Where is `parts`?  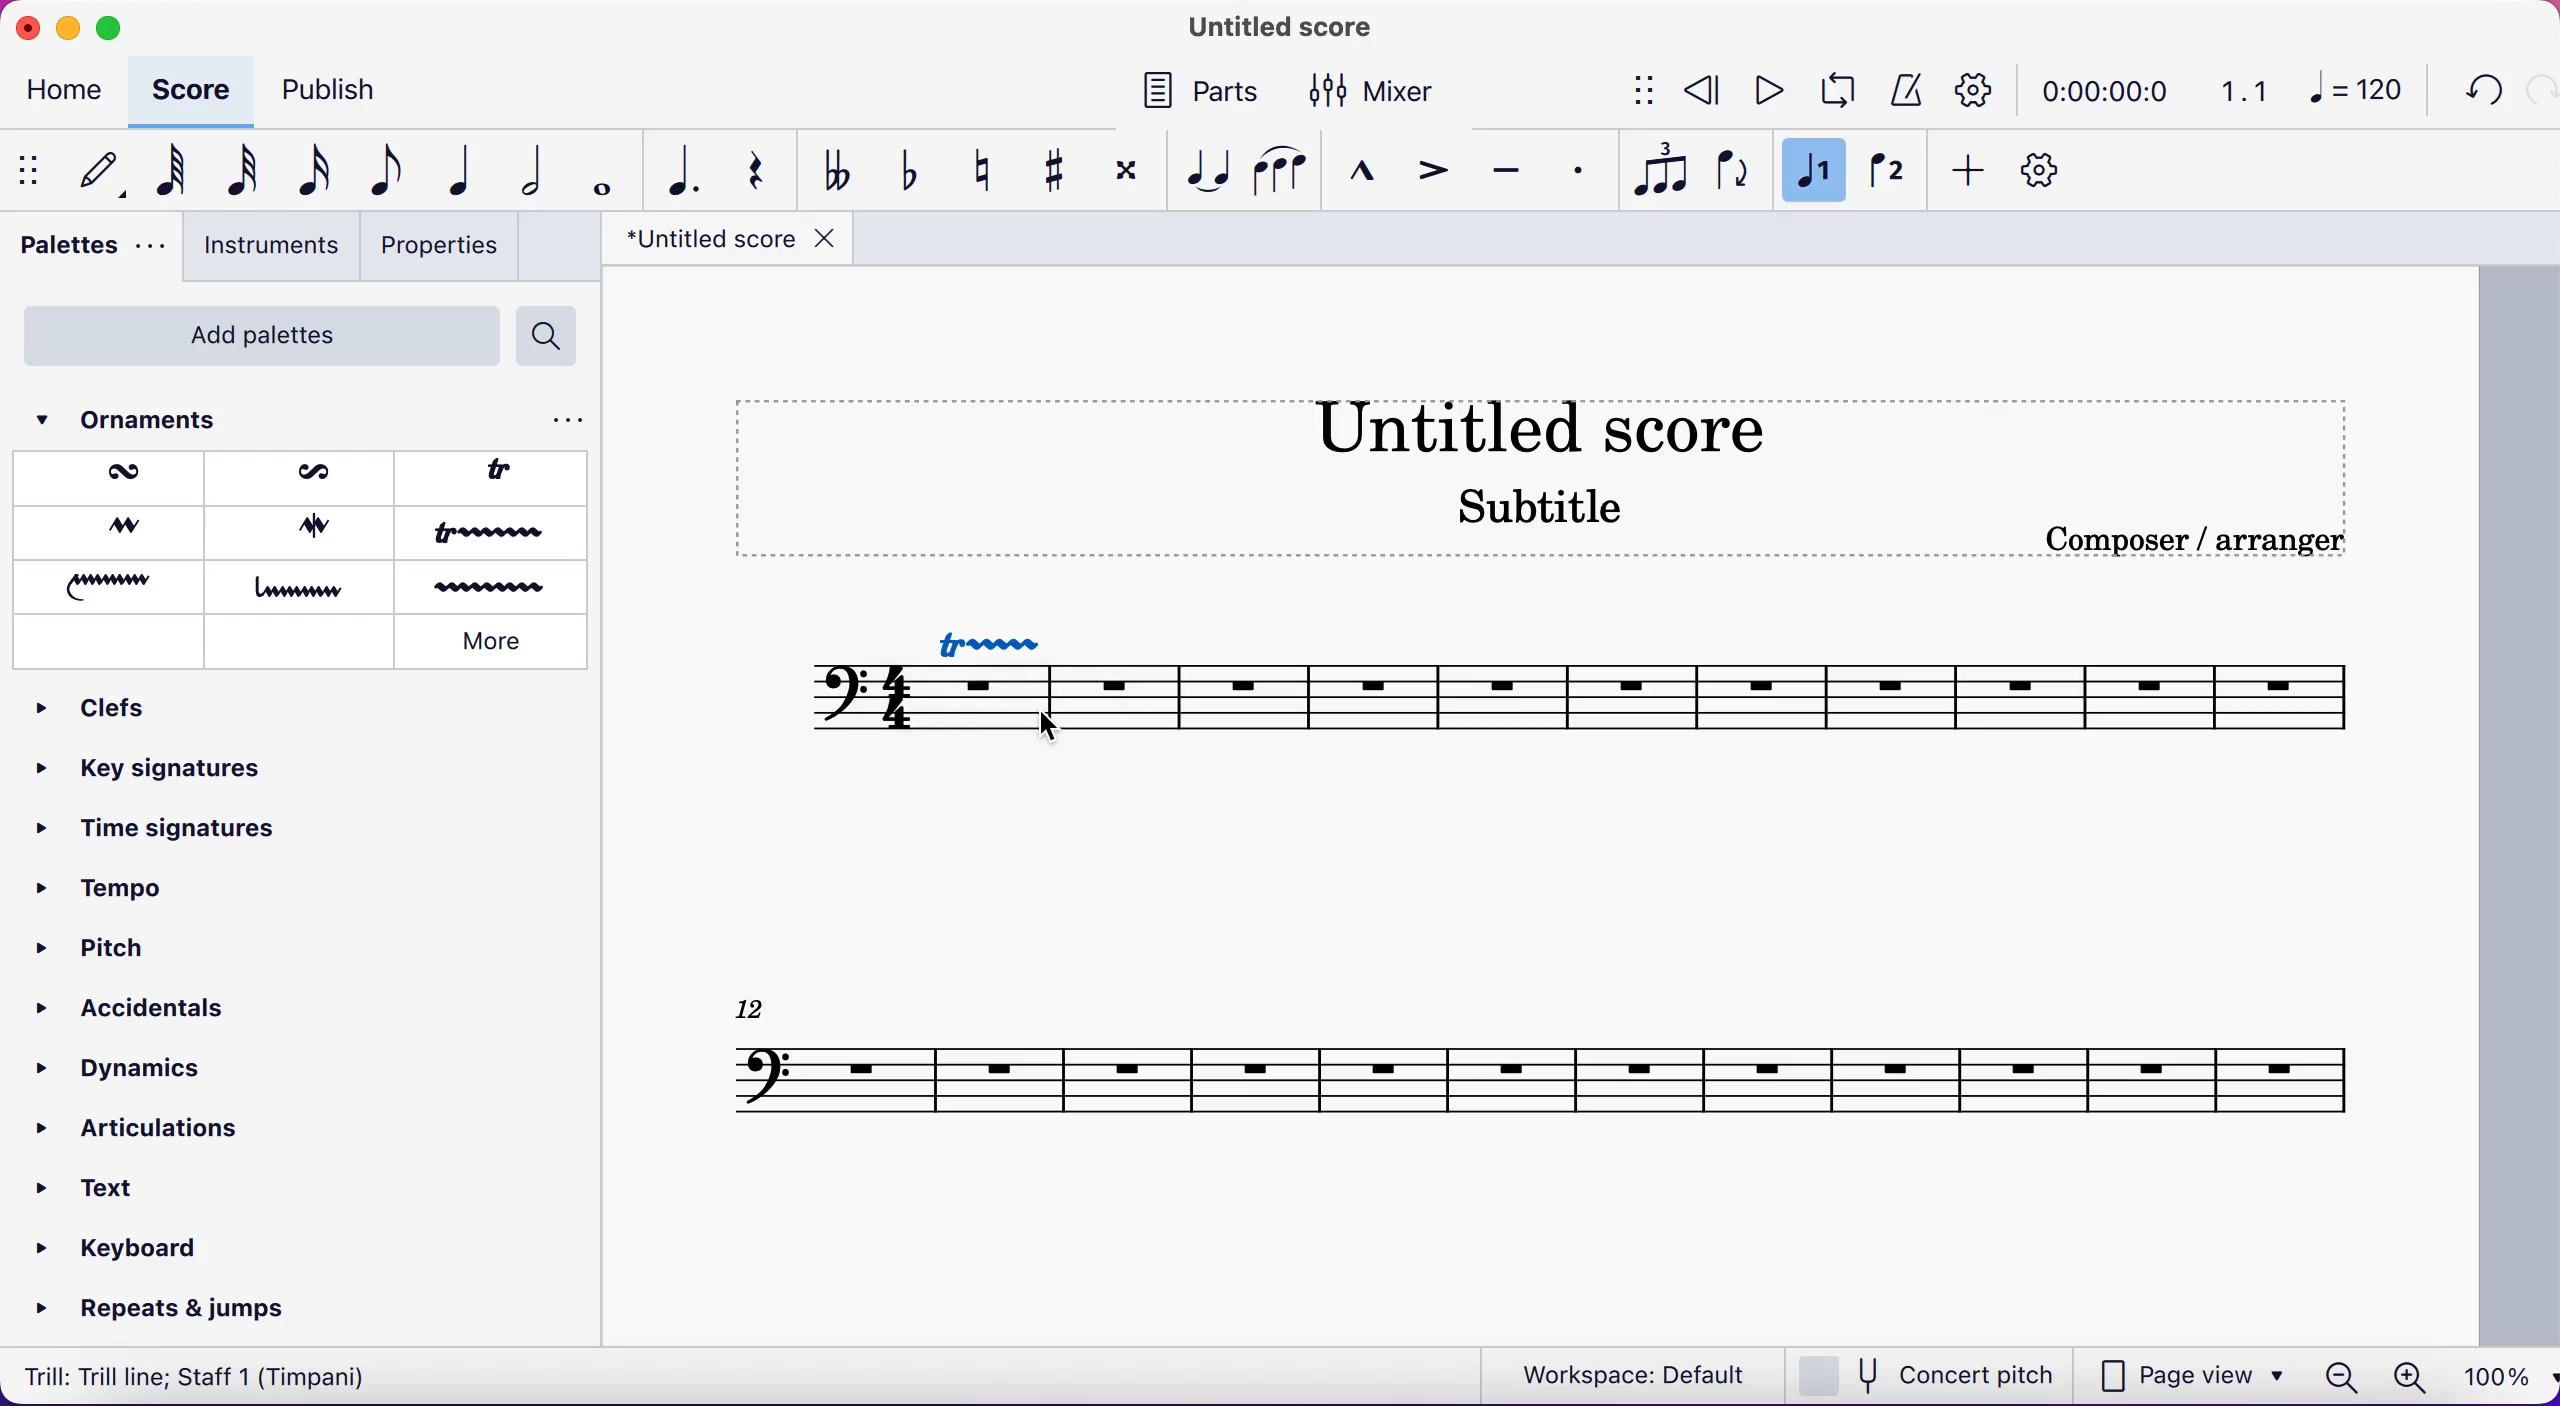
parts is located at coordinates (1200, 96).